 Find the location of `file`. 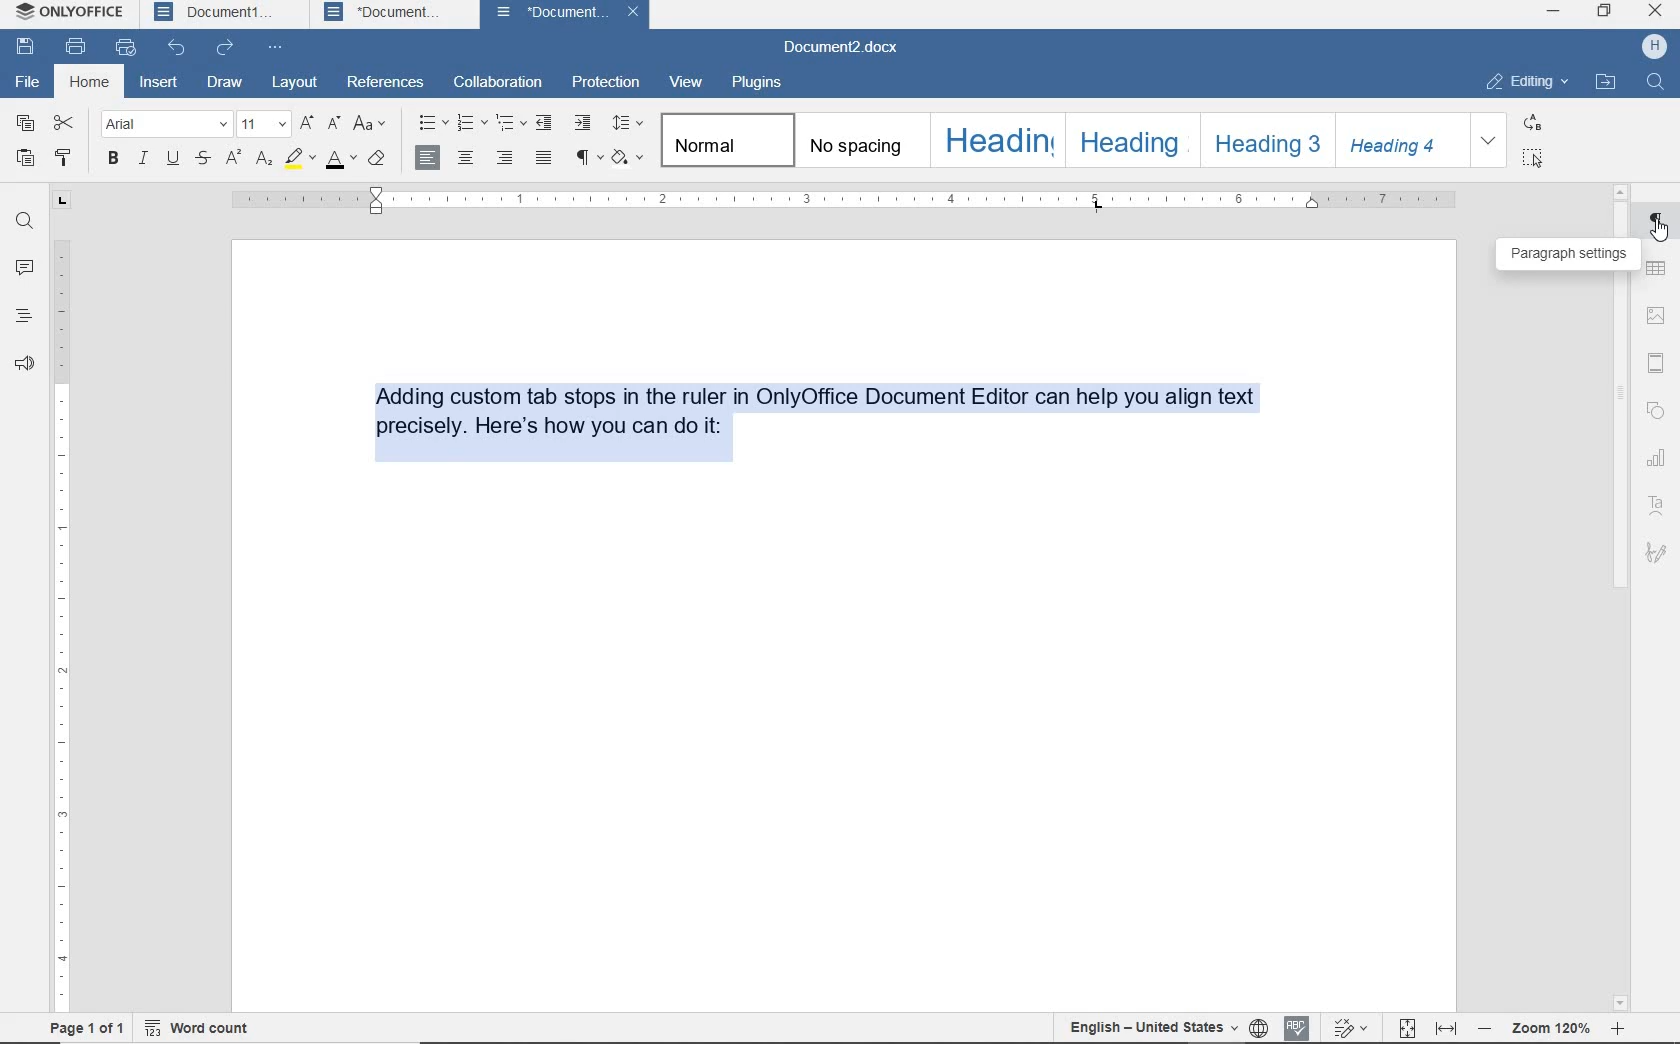

file is located at coordinates (29, 82).